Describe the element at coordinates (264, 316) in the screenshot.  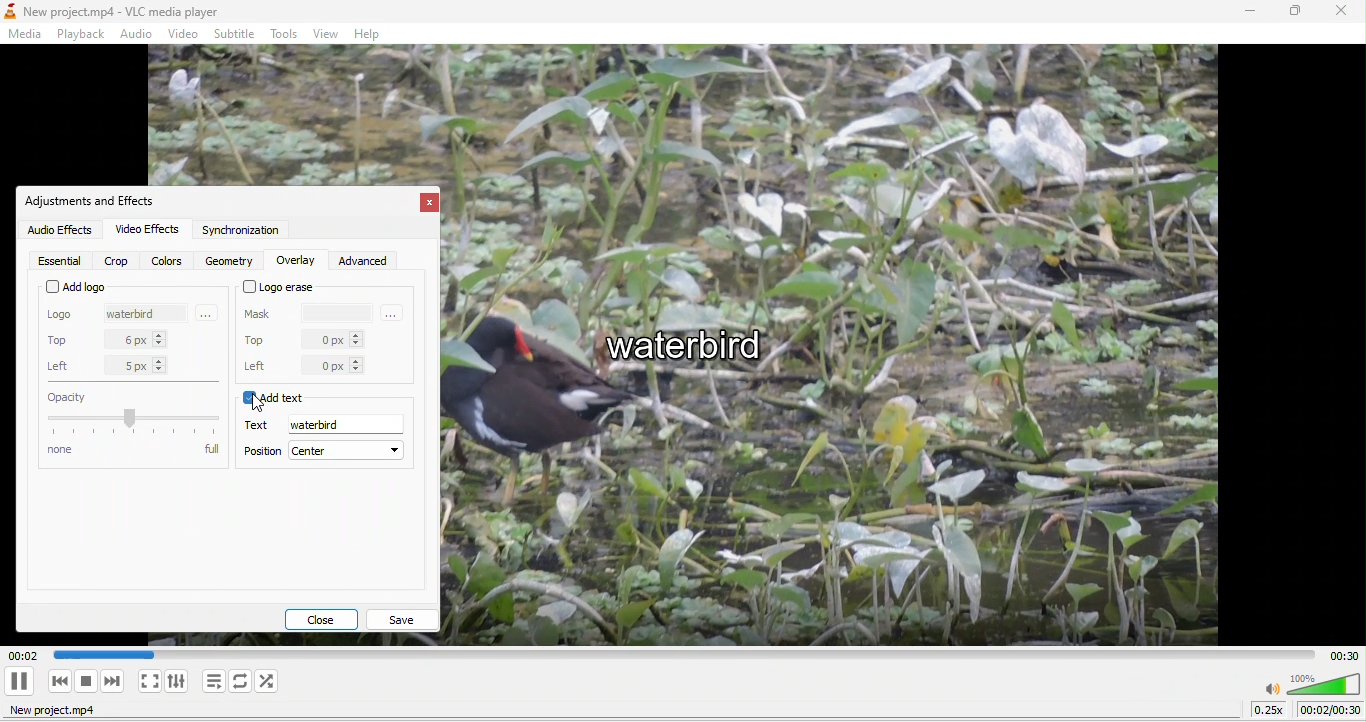
I see `mask` at that location.